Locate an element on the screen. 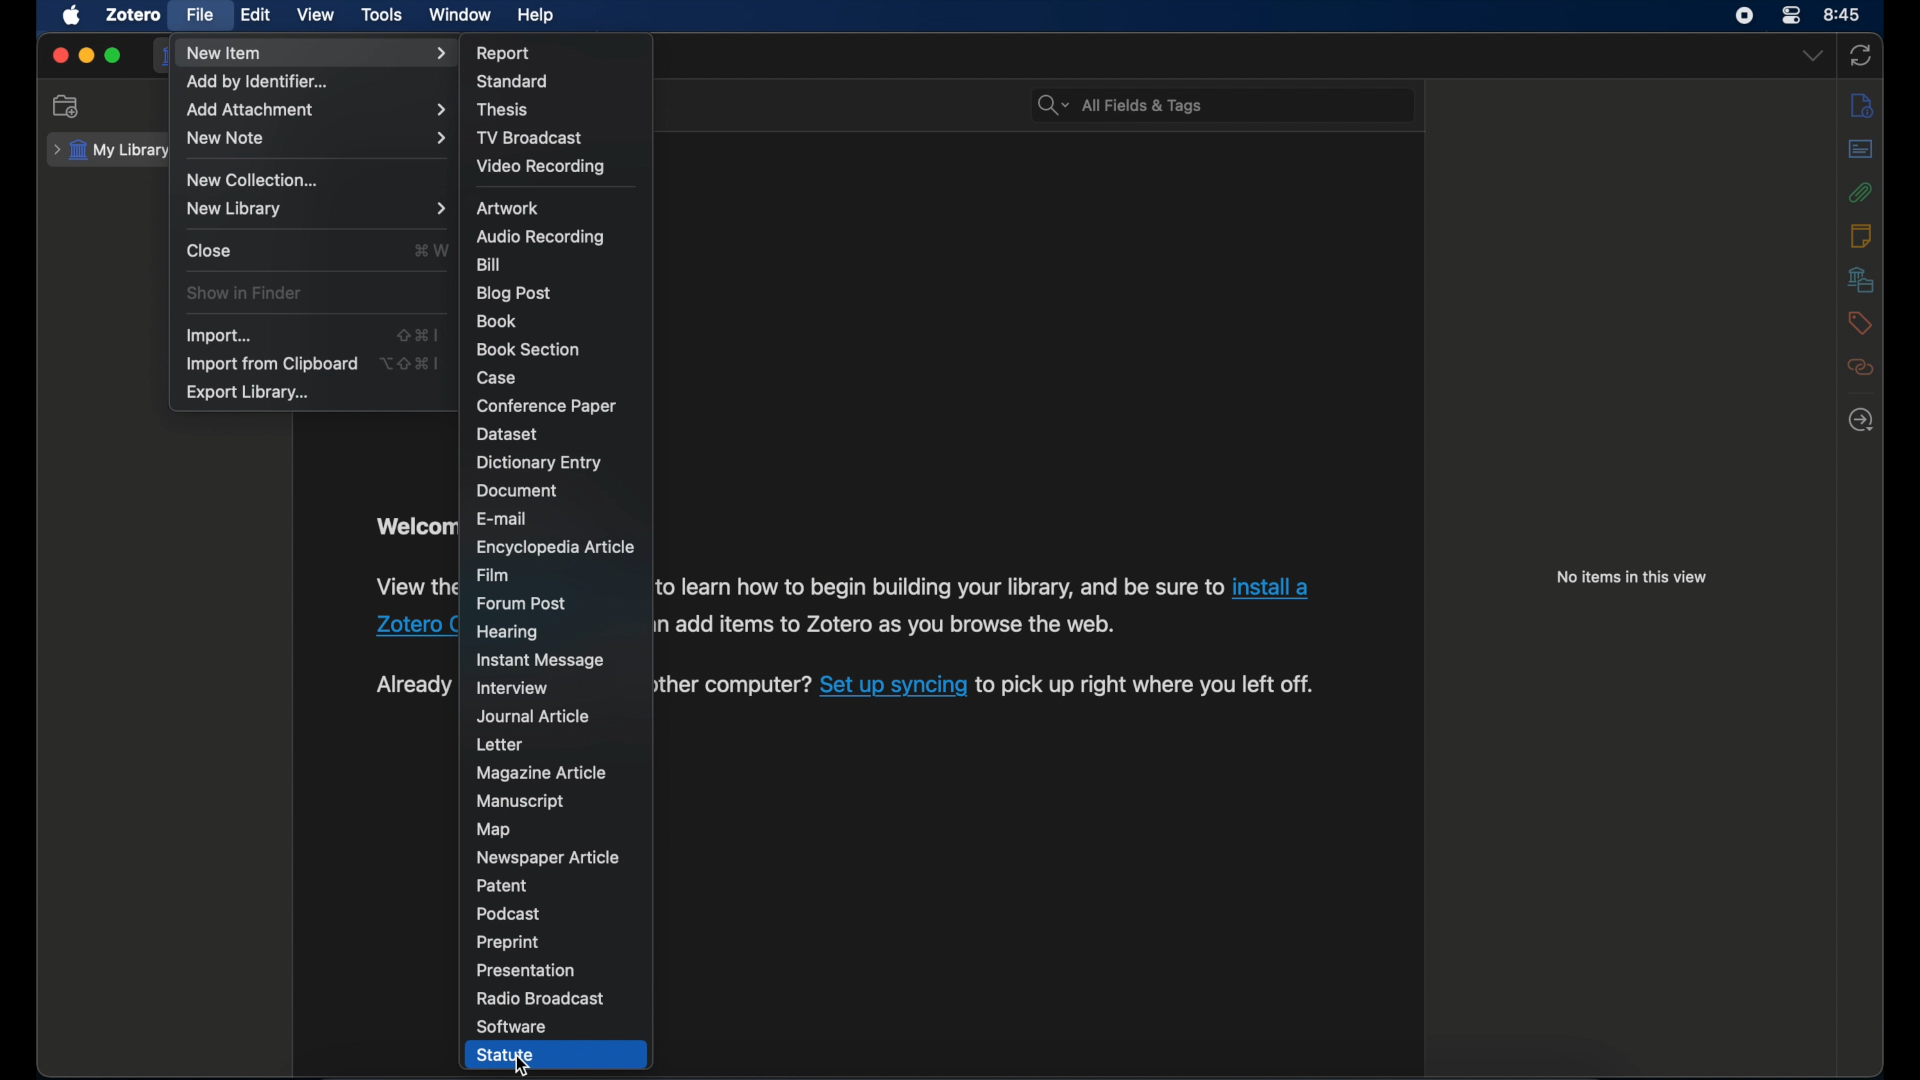  related is located at coordinates (1859, 368).